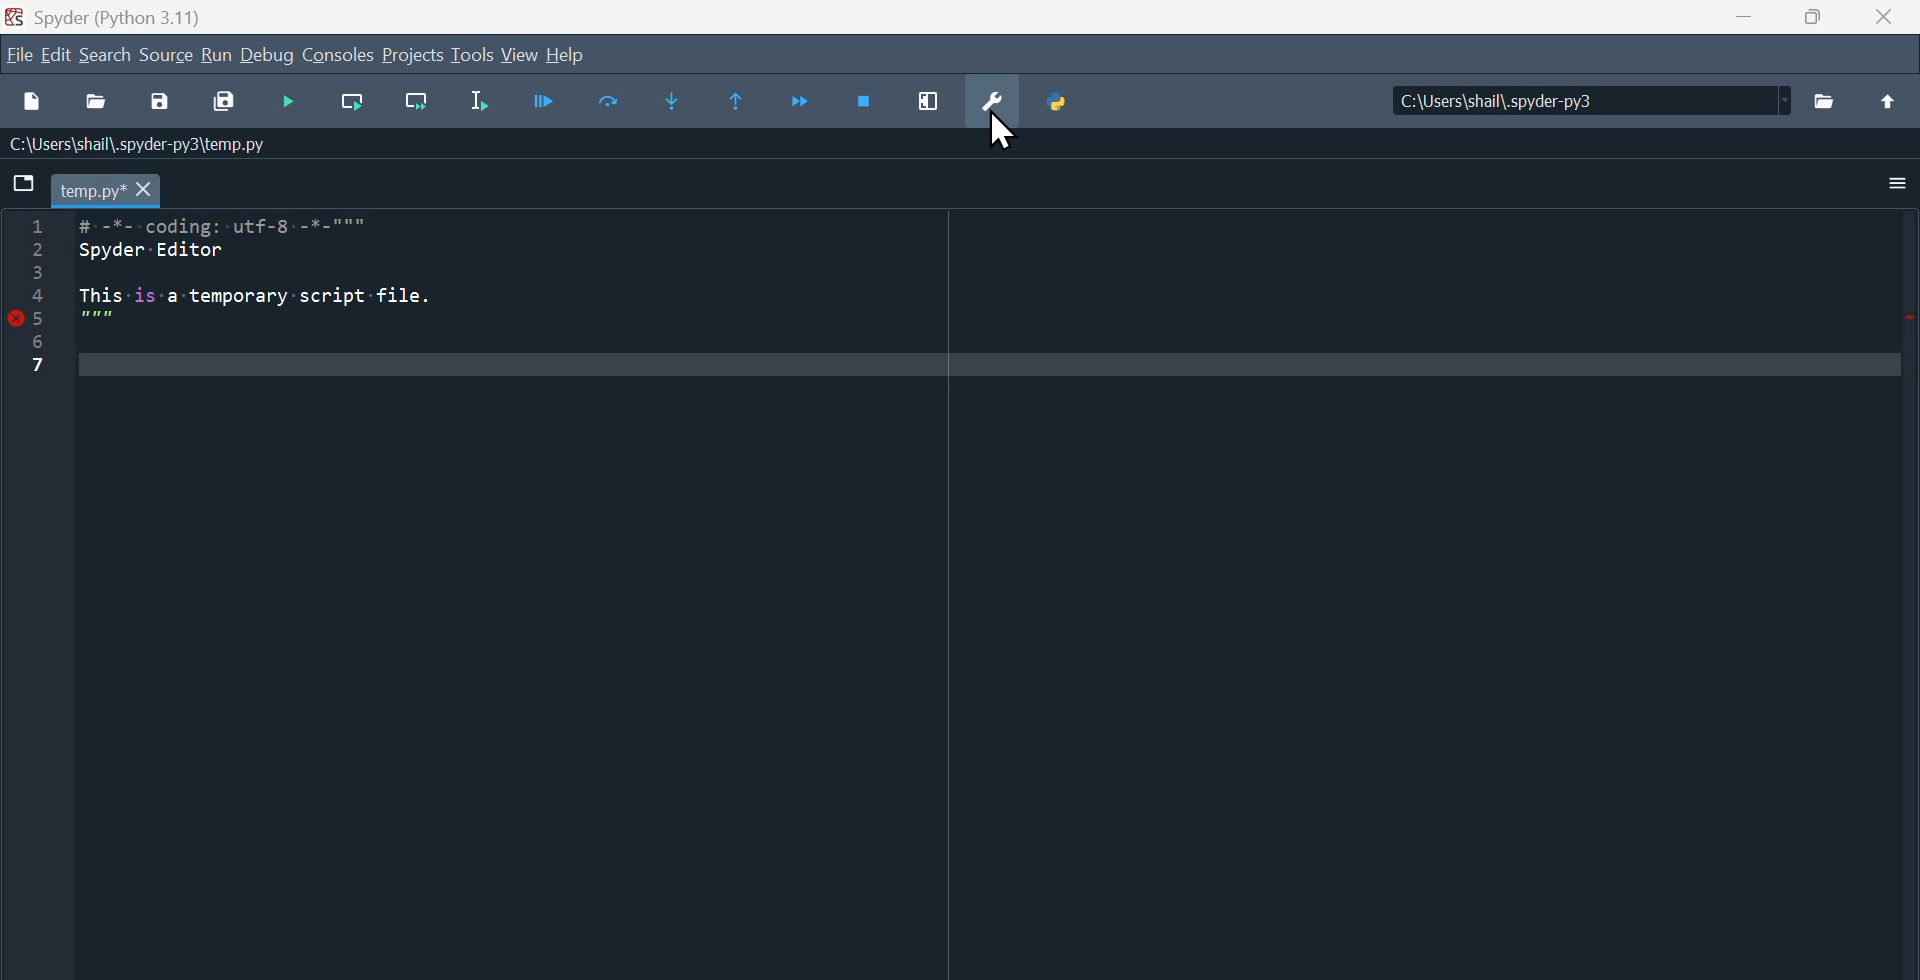 This screenshot has height=980, width=1920. What do you see at coordinates (1007, 134) in the screenshot?
I see `Cursor on Preferences` at bounding box center [1007, 134].